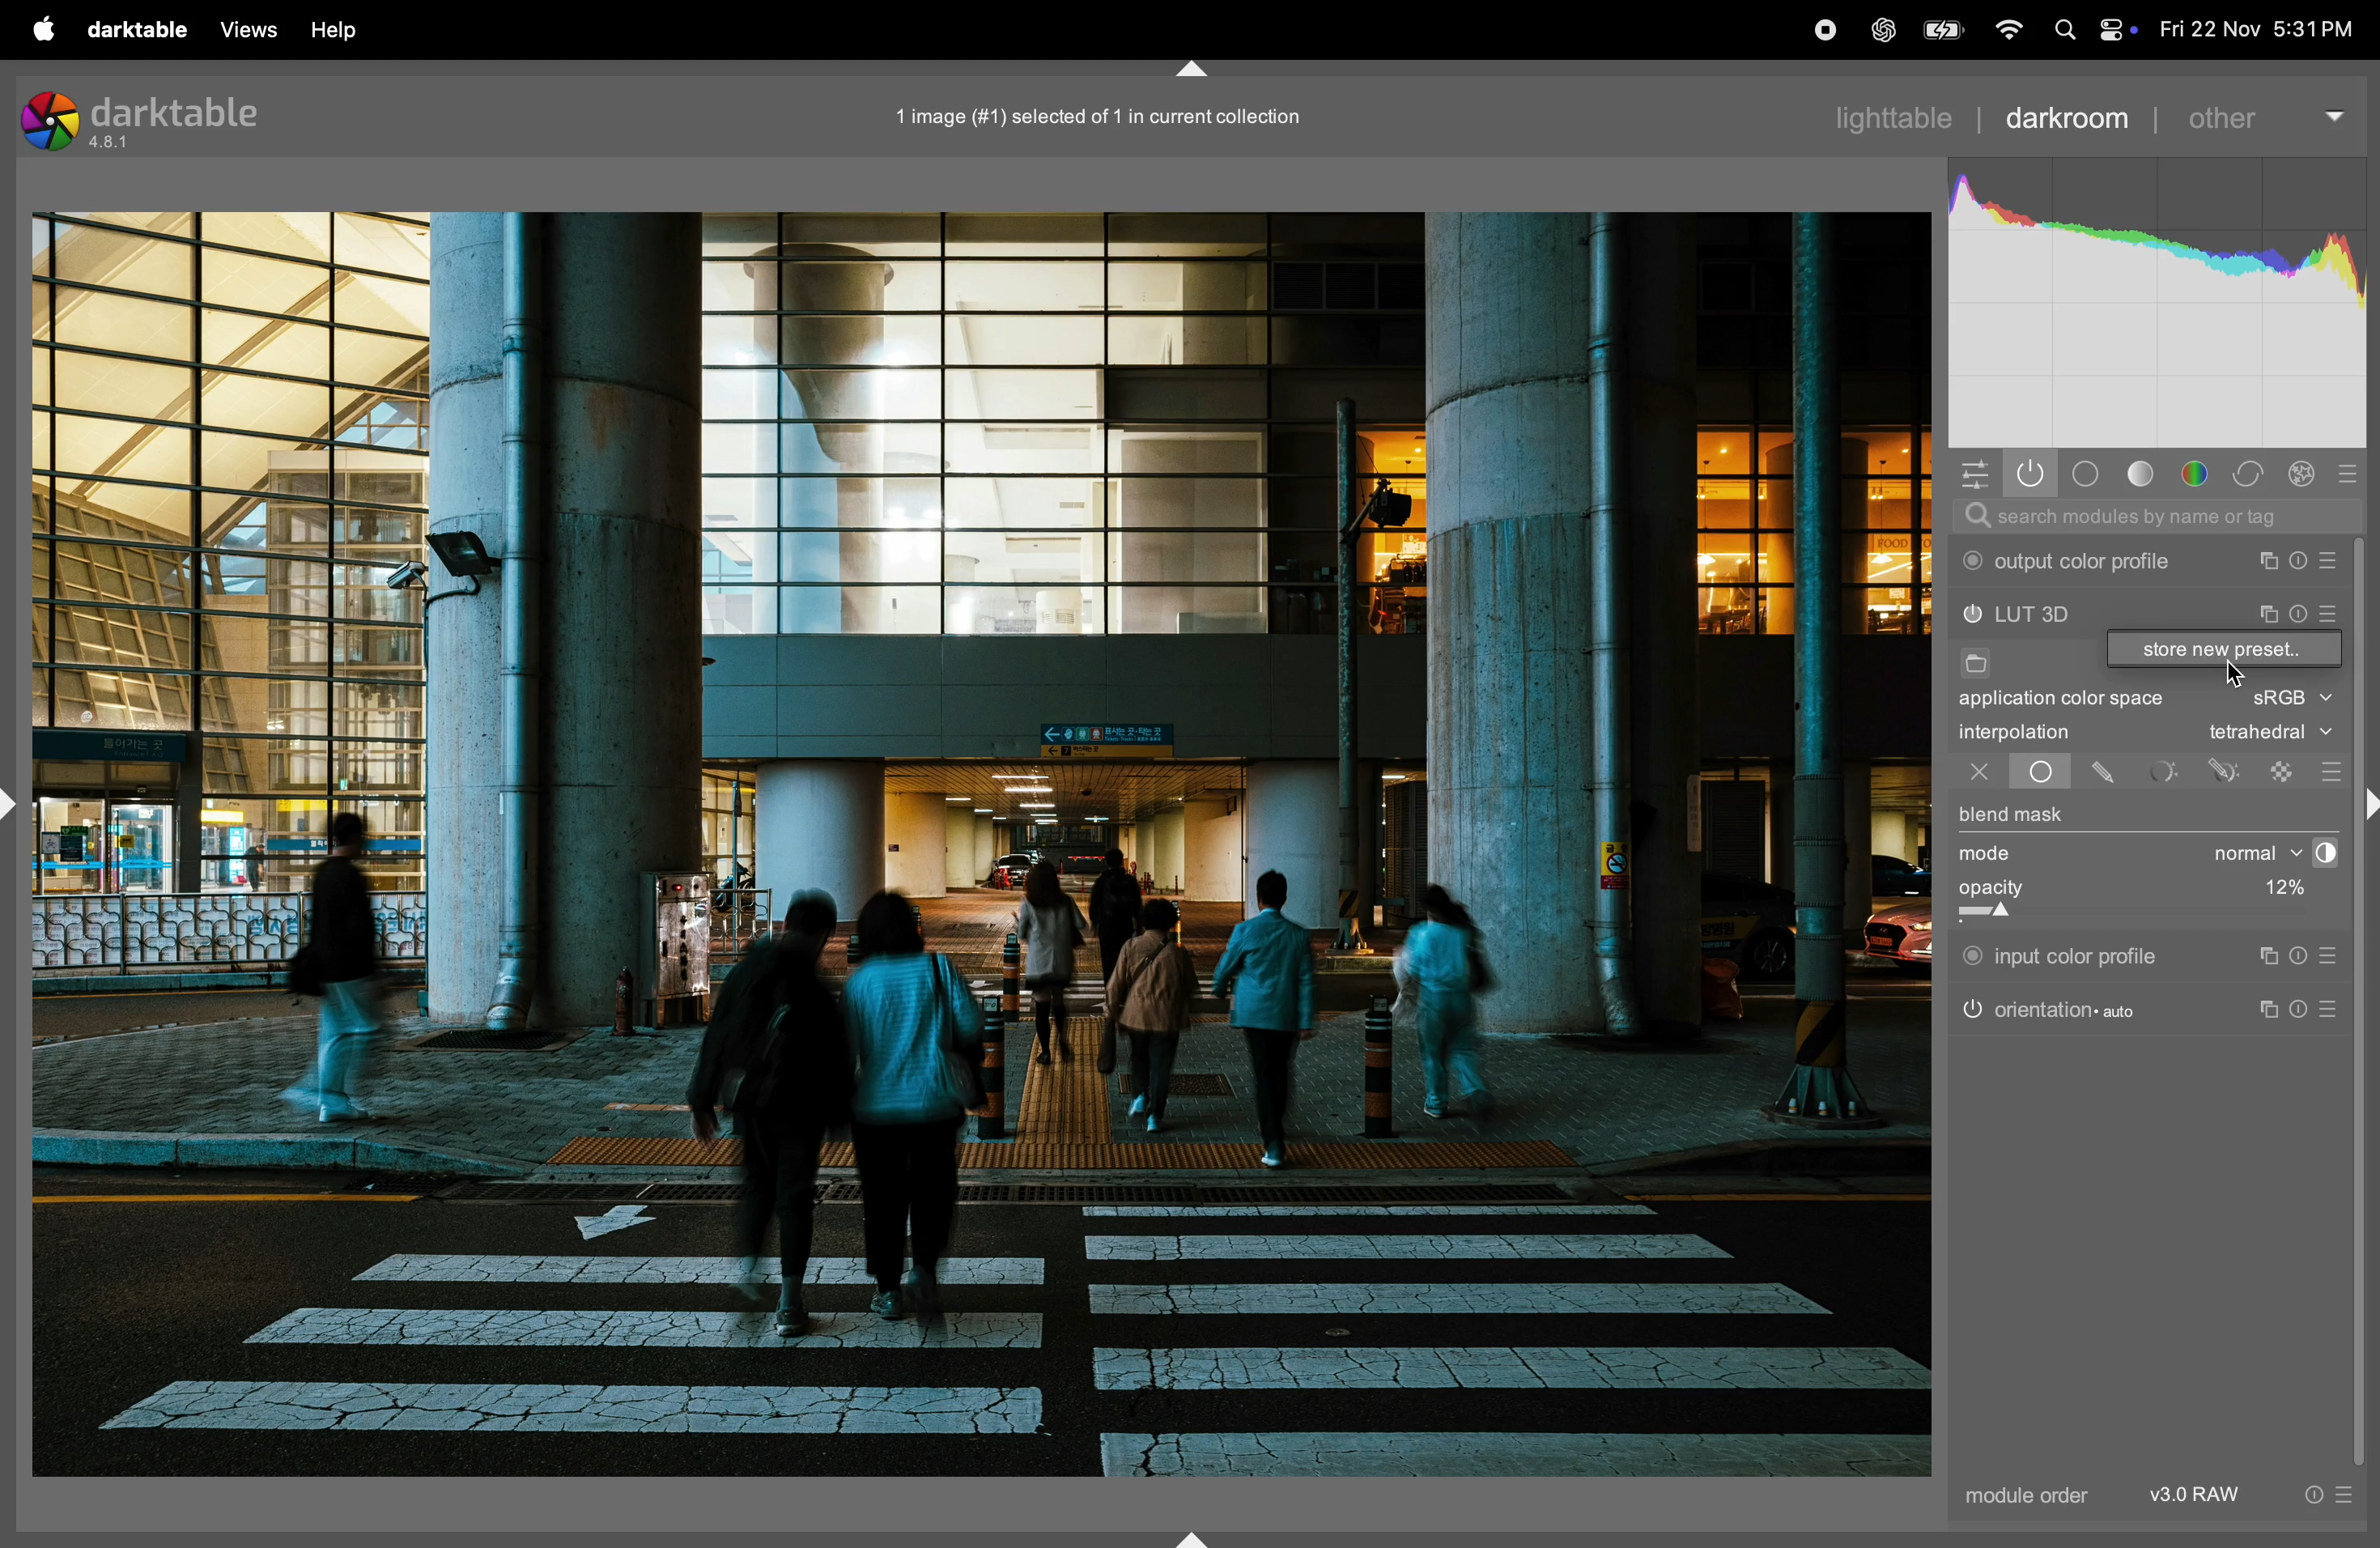  Describe the element at coordinates (1188, 70) in the screenshot. I see `shift+ctrl+t` at that location.